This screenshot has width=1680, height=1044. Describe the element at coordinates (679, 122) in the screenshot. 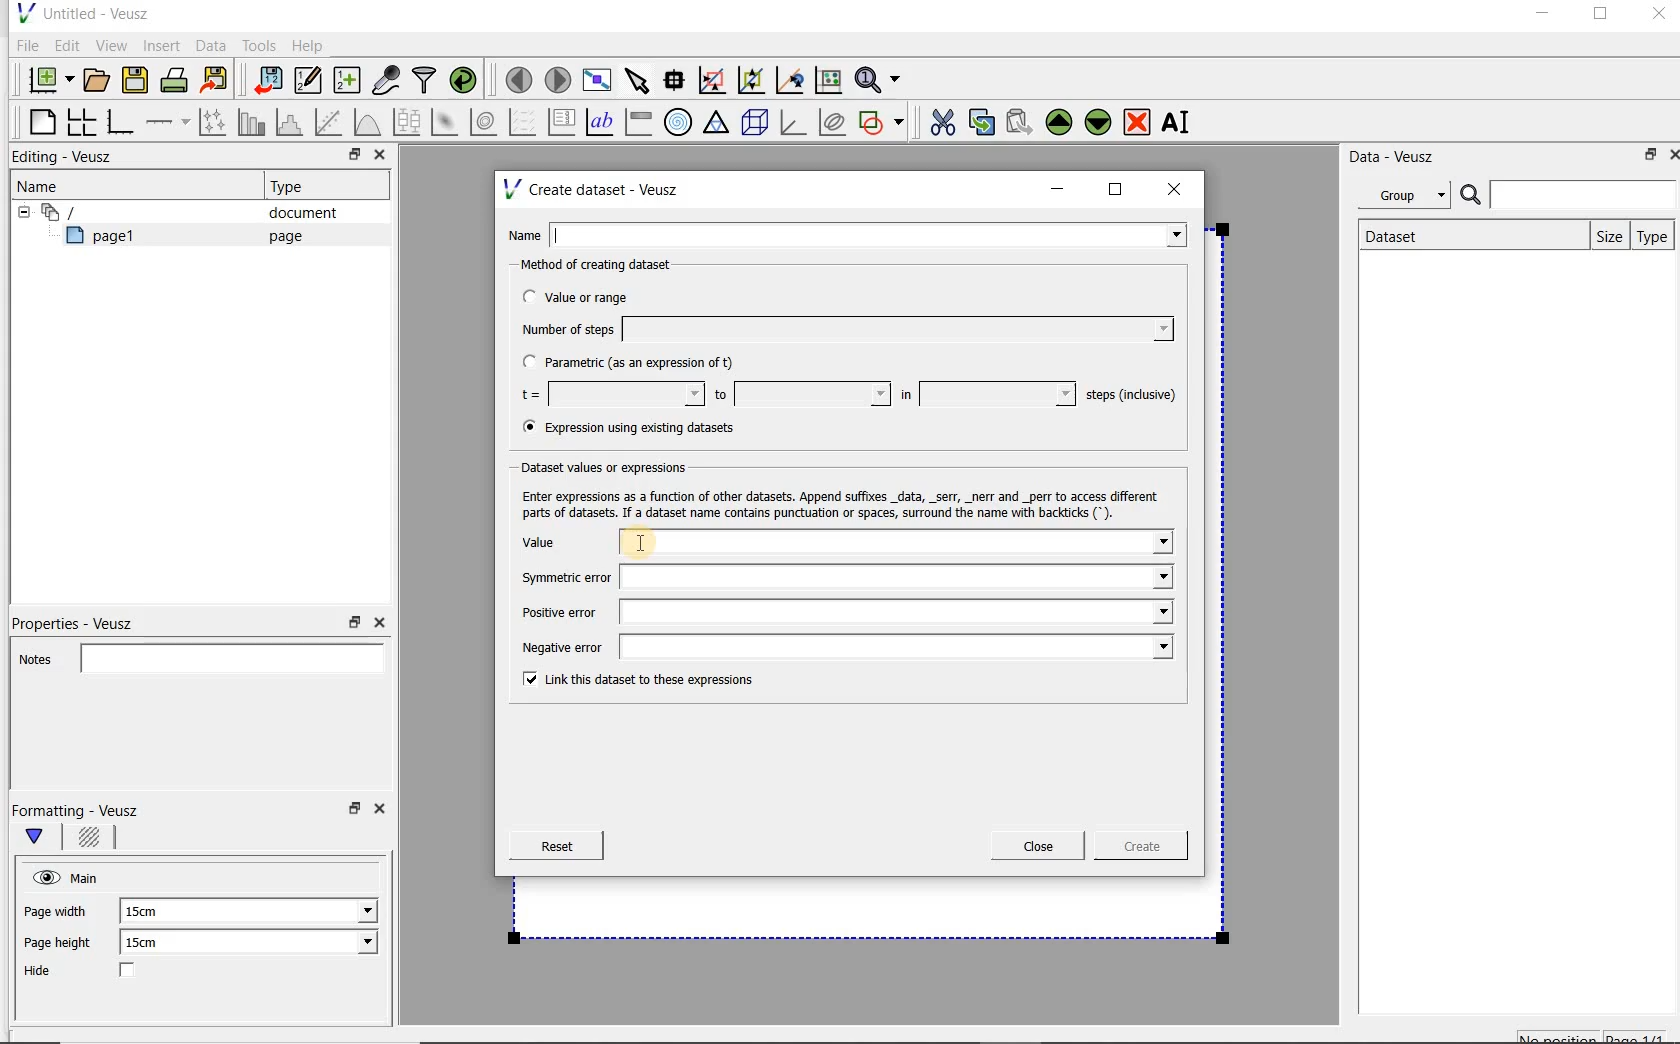

I see `polar graph` at that location.